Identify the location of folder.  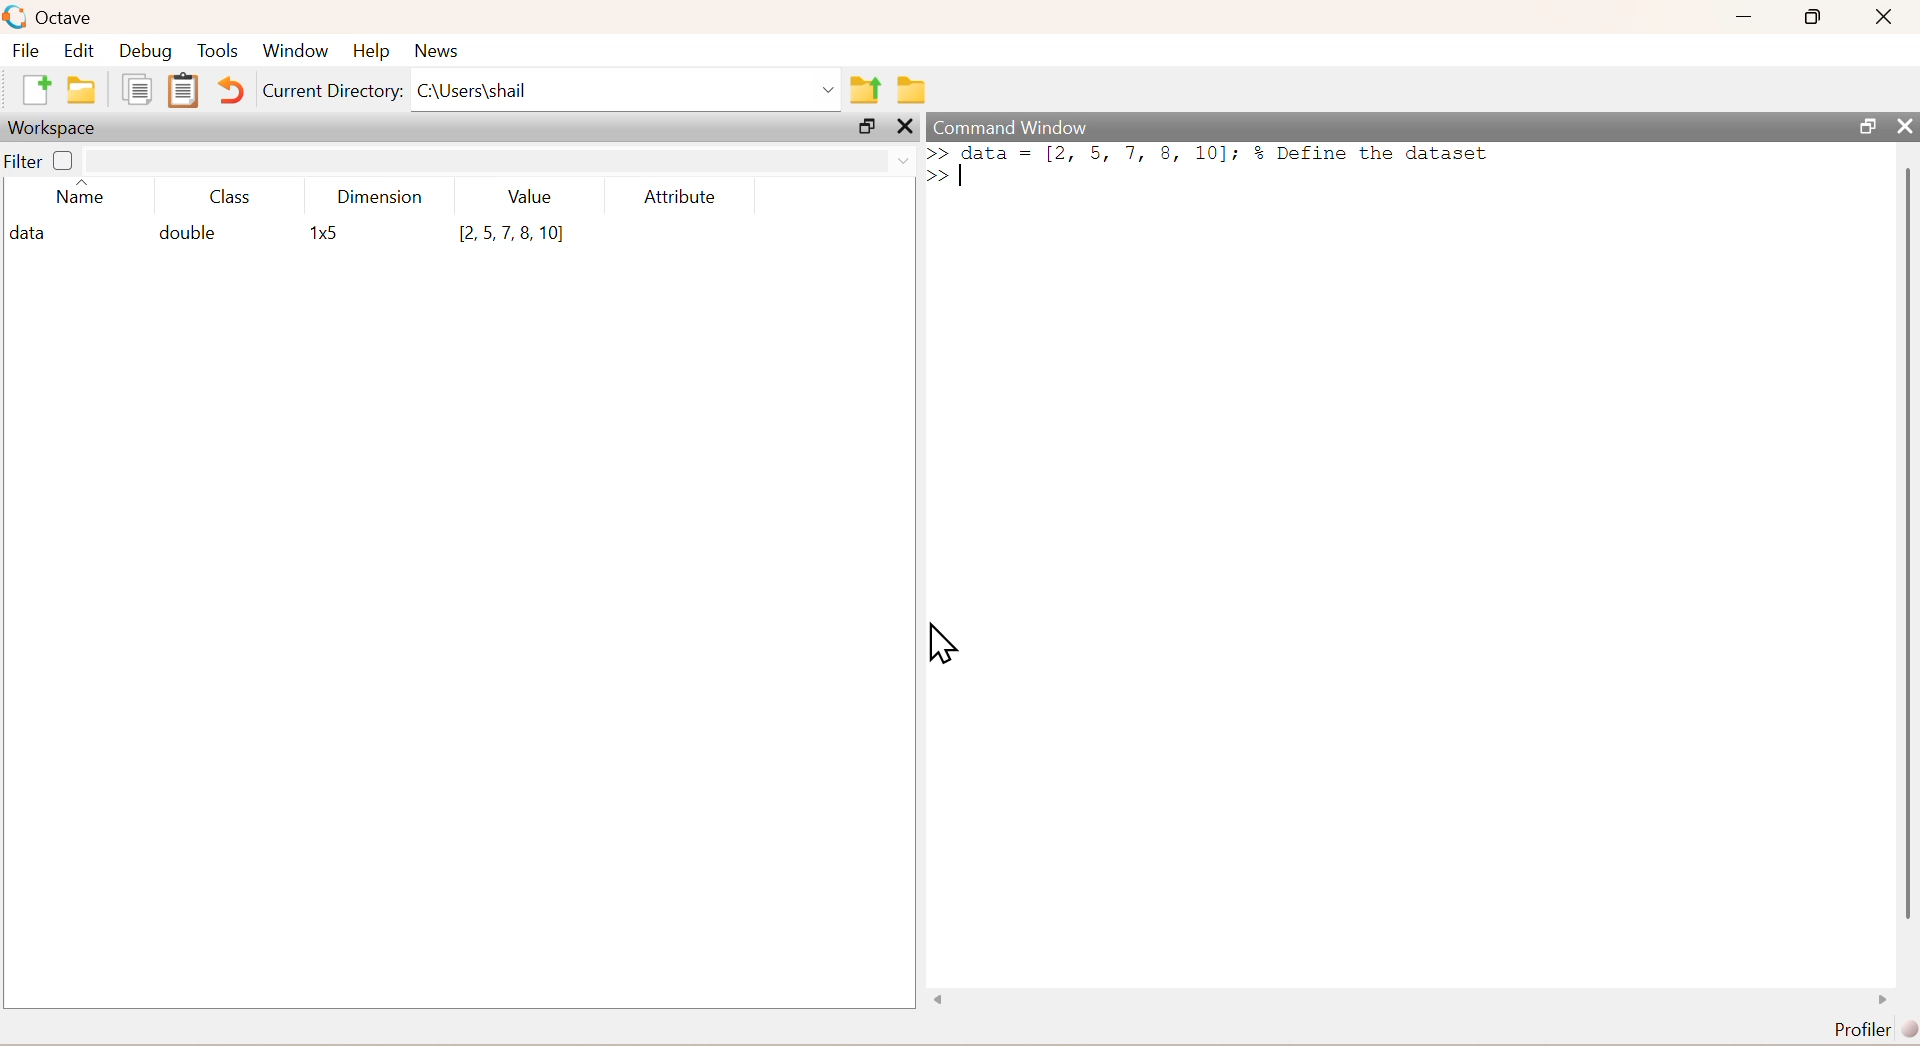
(914, 90).